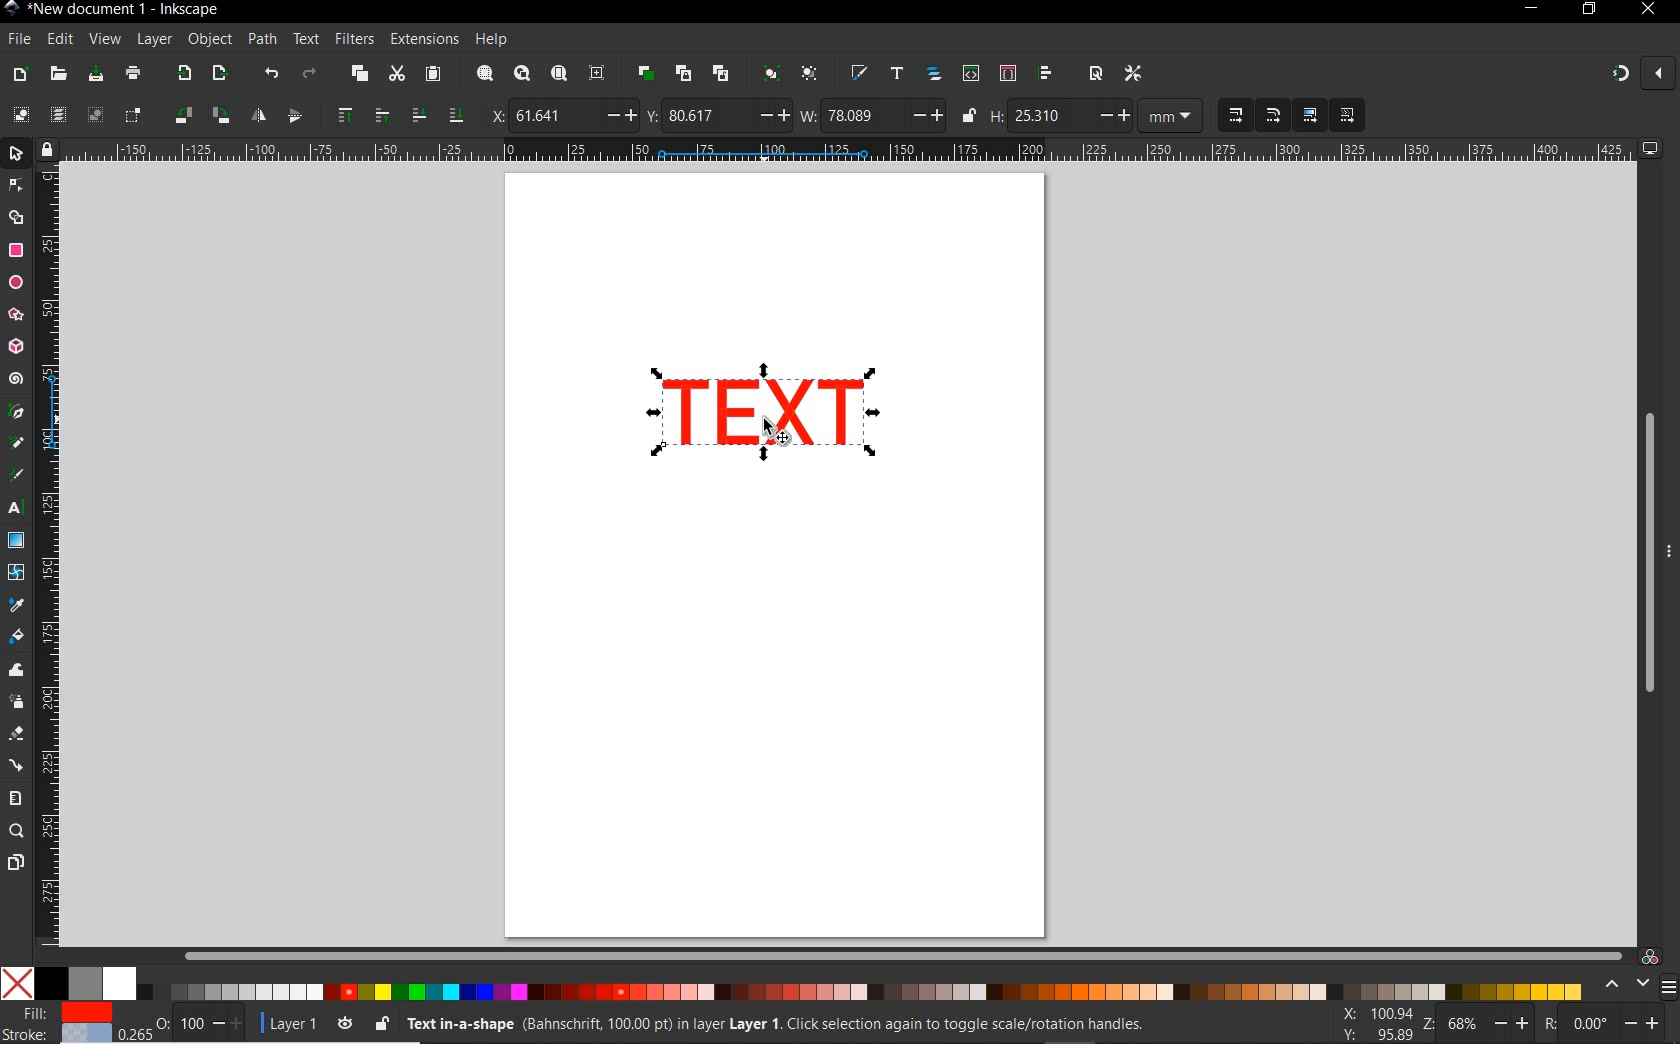 This screenshot has width=1680, height=1044. What do you see at coordinates (131, 75) in the screenshot?
I see `print` at bounding box center [131, 75].